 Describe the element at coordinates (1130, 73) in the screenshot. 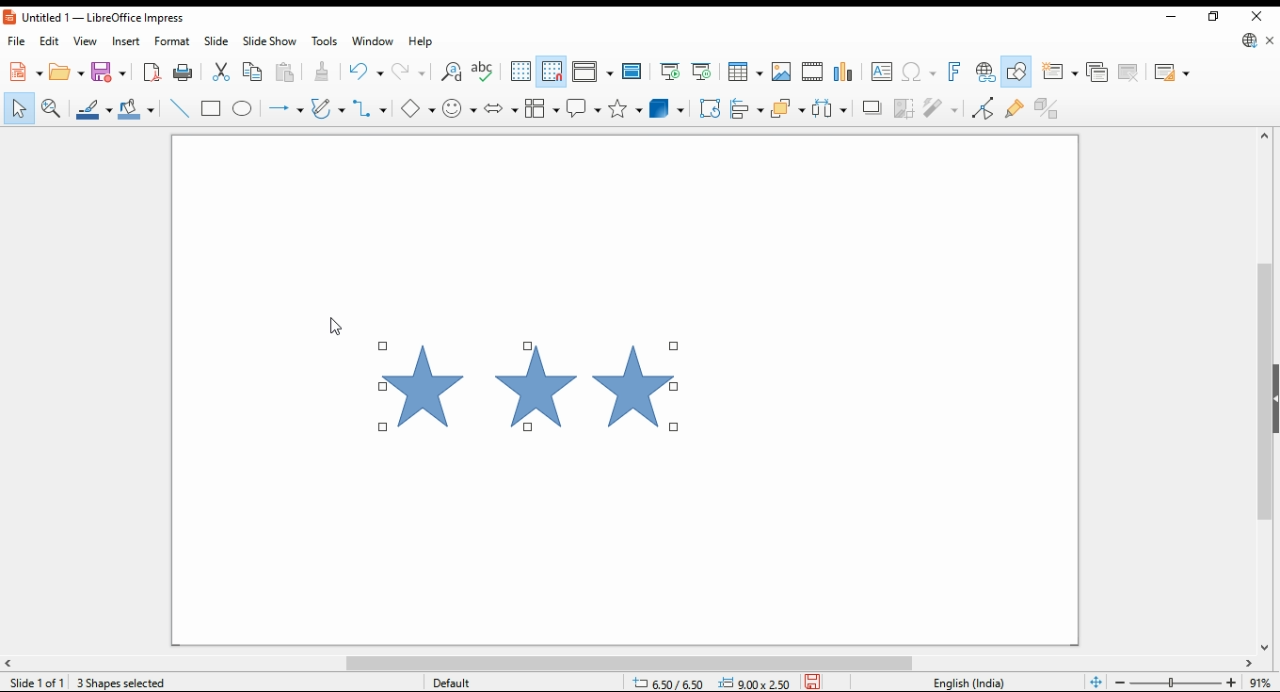

I see `delete slide` at that location.